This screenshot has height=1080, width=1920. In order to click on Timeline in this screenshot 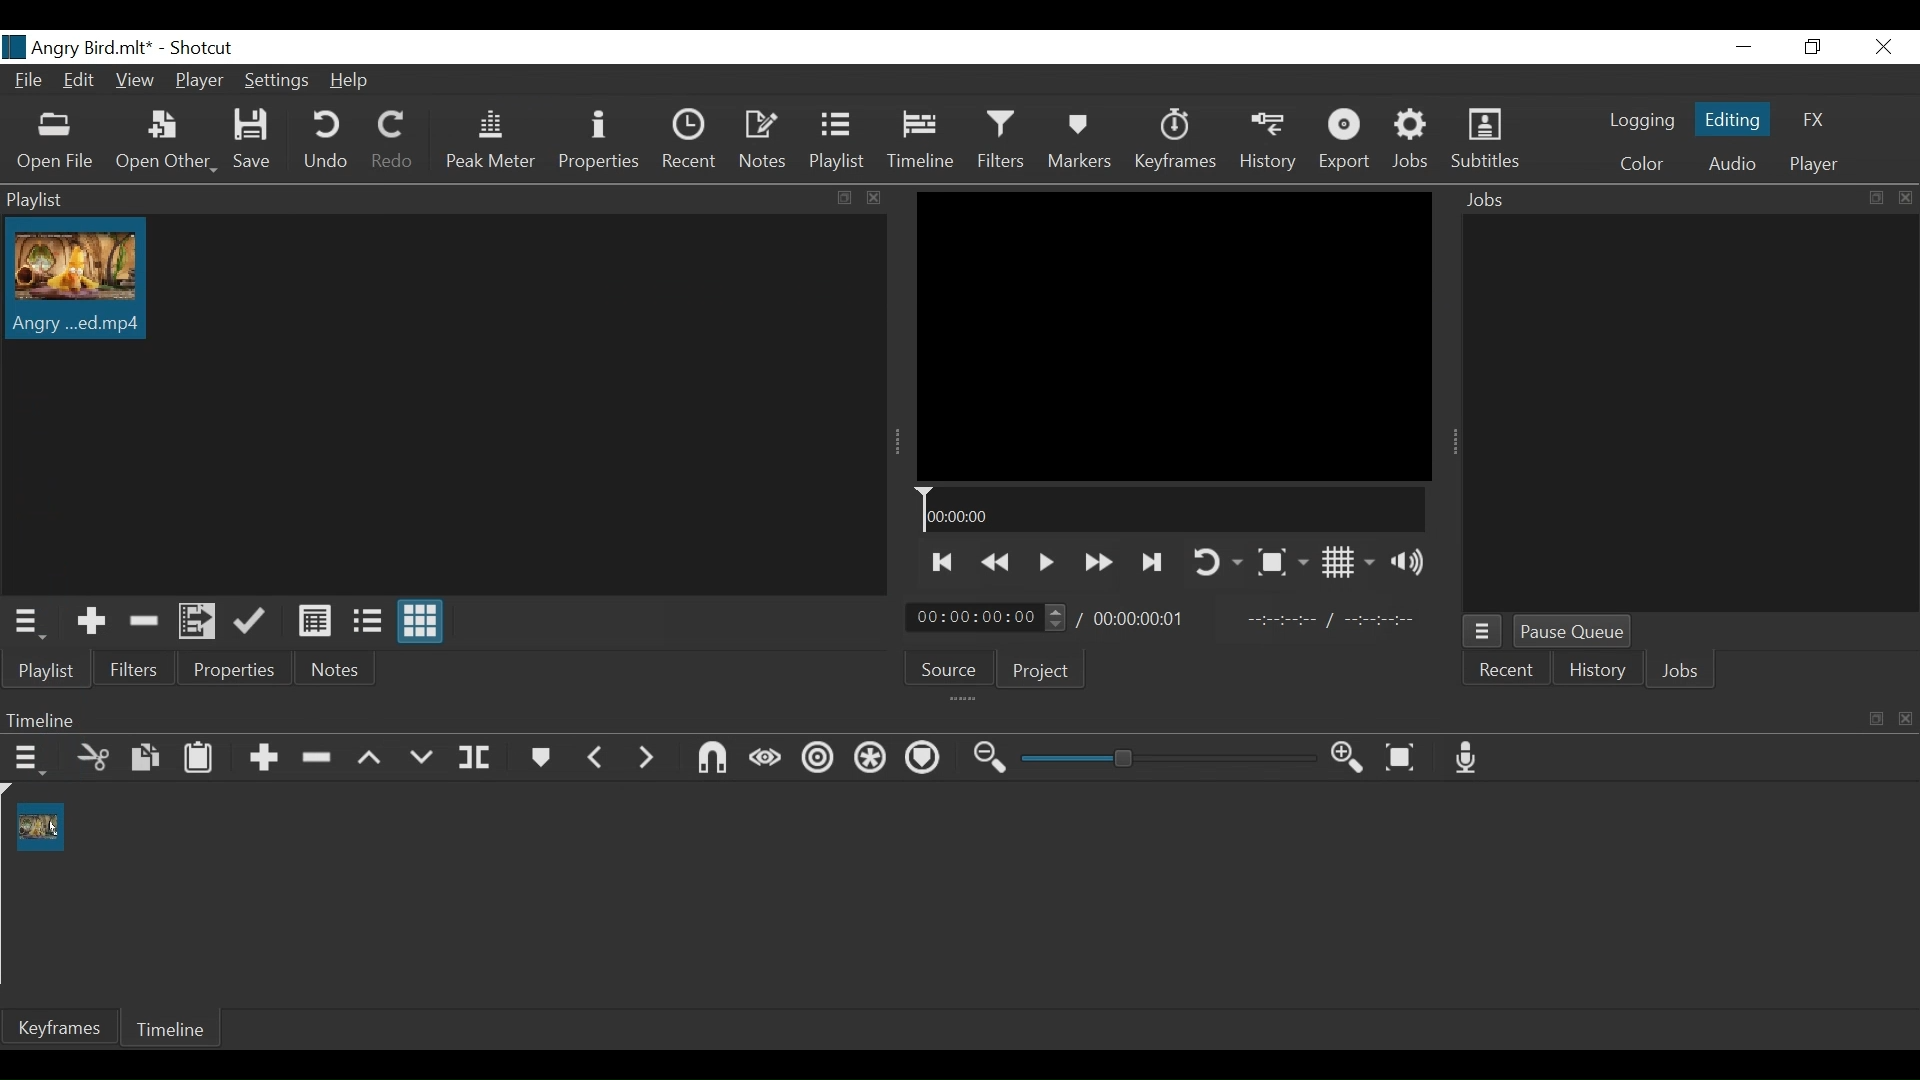, I will do `click(1172, 509)`.